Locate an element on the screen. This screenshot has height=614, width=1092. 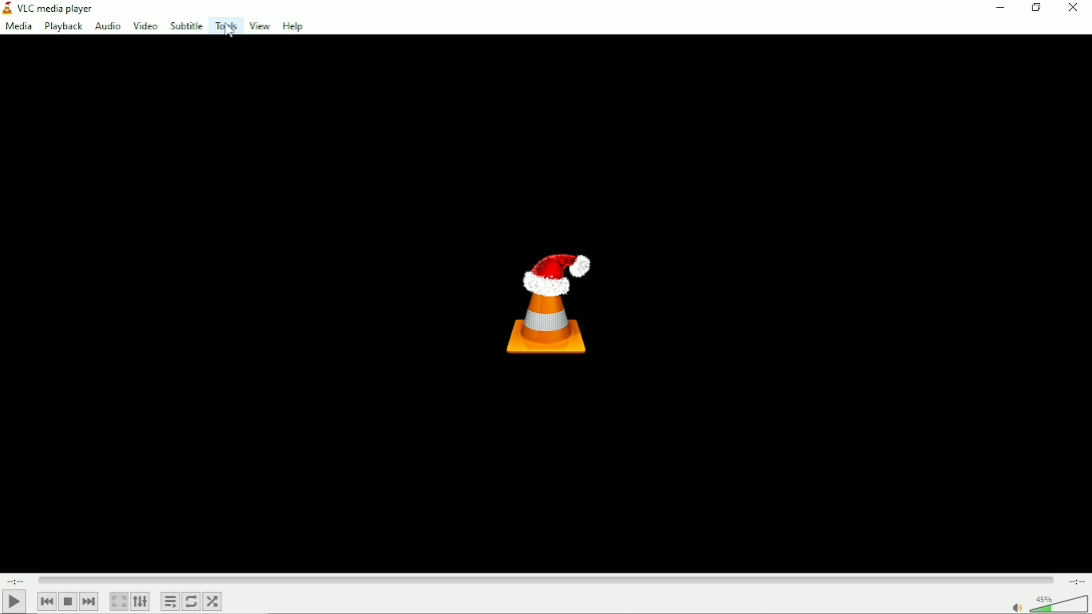
Elapsed time is located at coordinates (16, 579).